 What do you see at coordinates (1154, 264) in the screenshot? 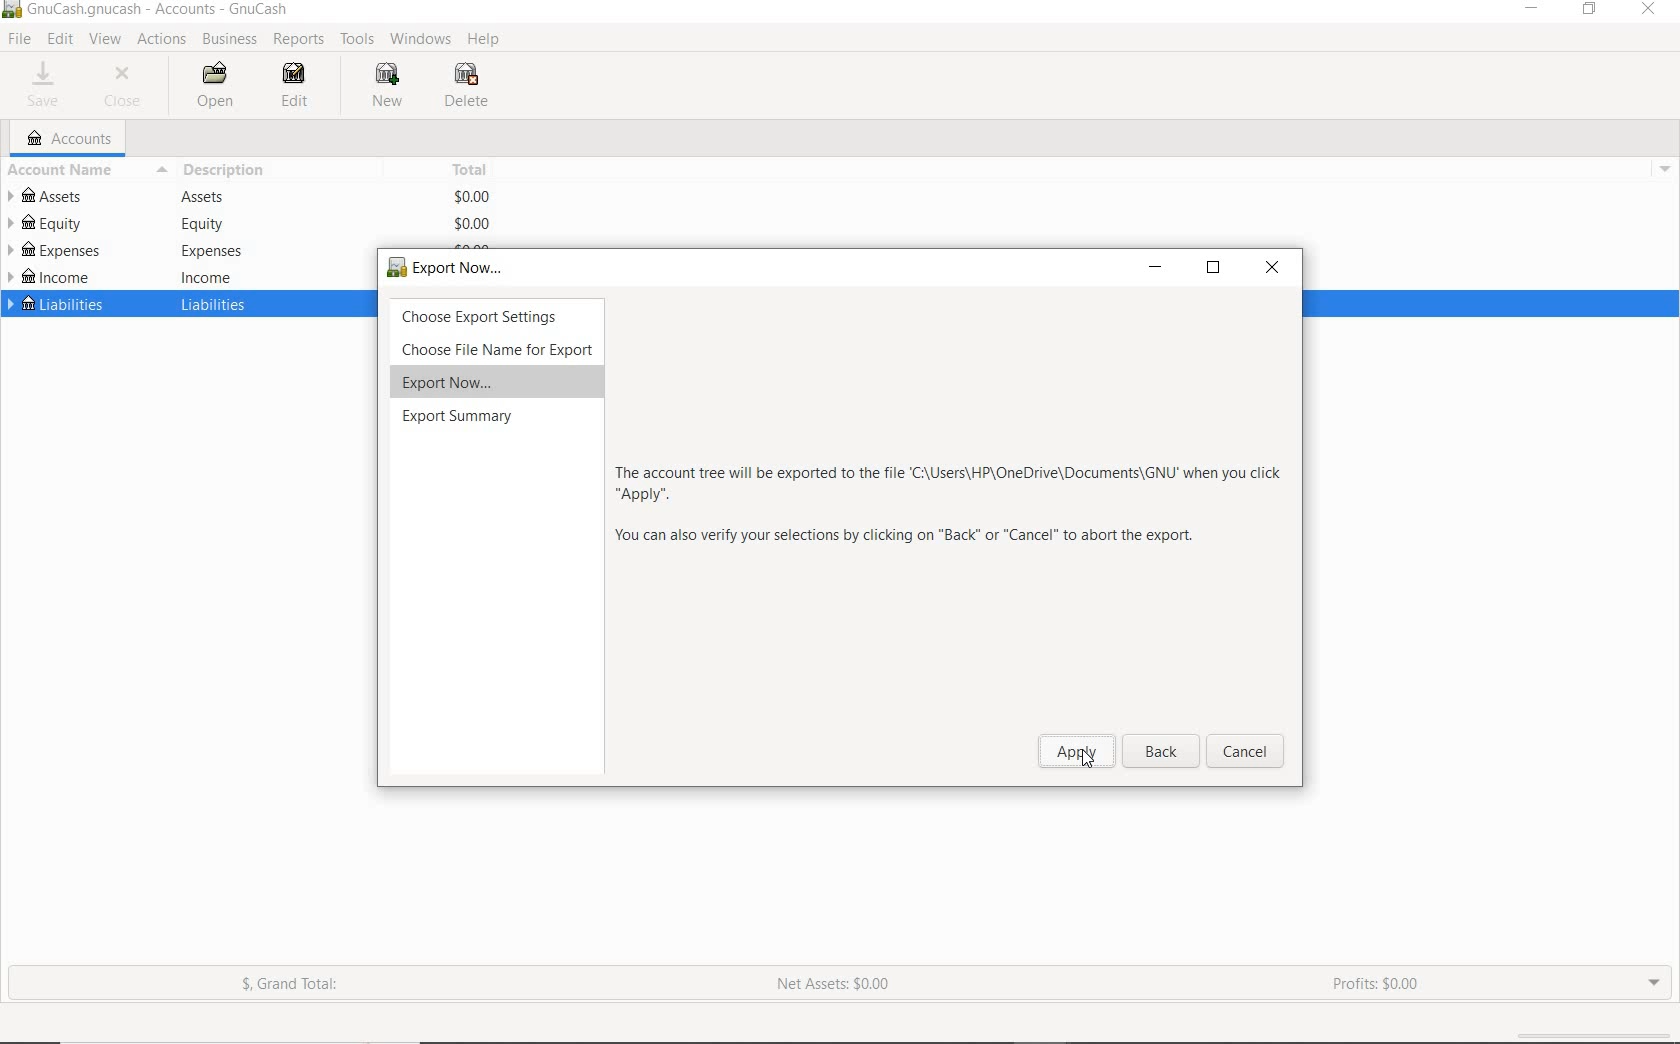
I see `minimize` at bounding box center [1154, 264].